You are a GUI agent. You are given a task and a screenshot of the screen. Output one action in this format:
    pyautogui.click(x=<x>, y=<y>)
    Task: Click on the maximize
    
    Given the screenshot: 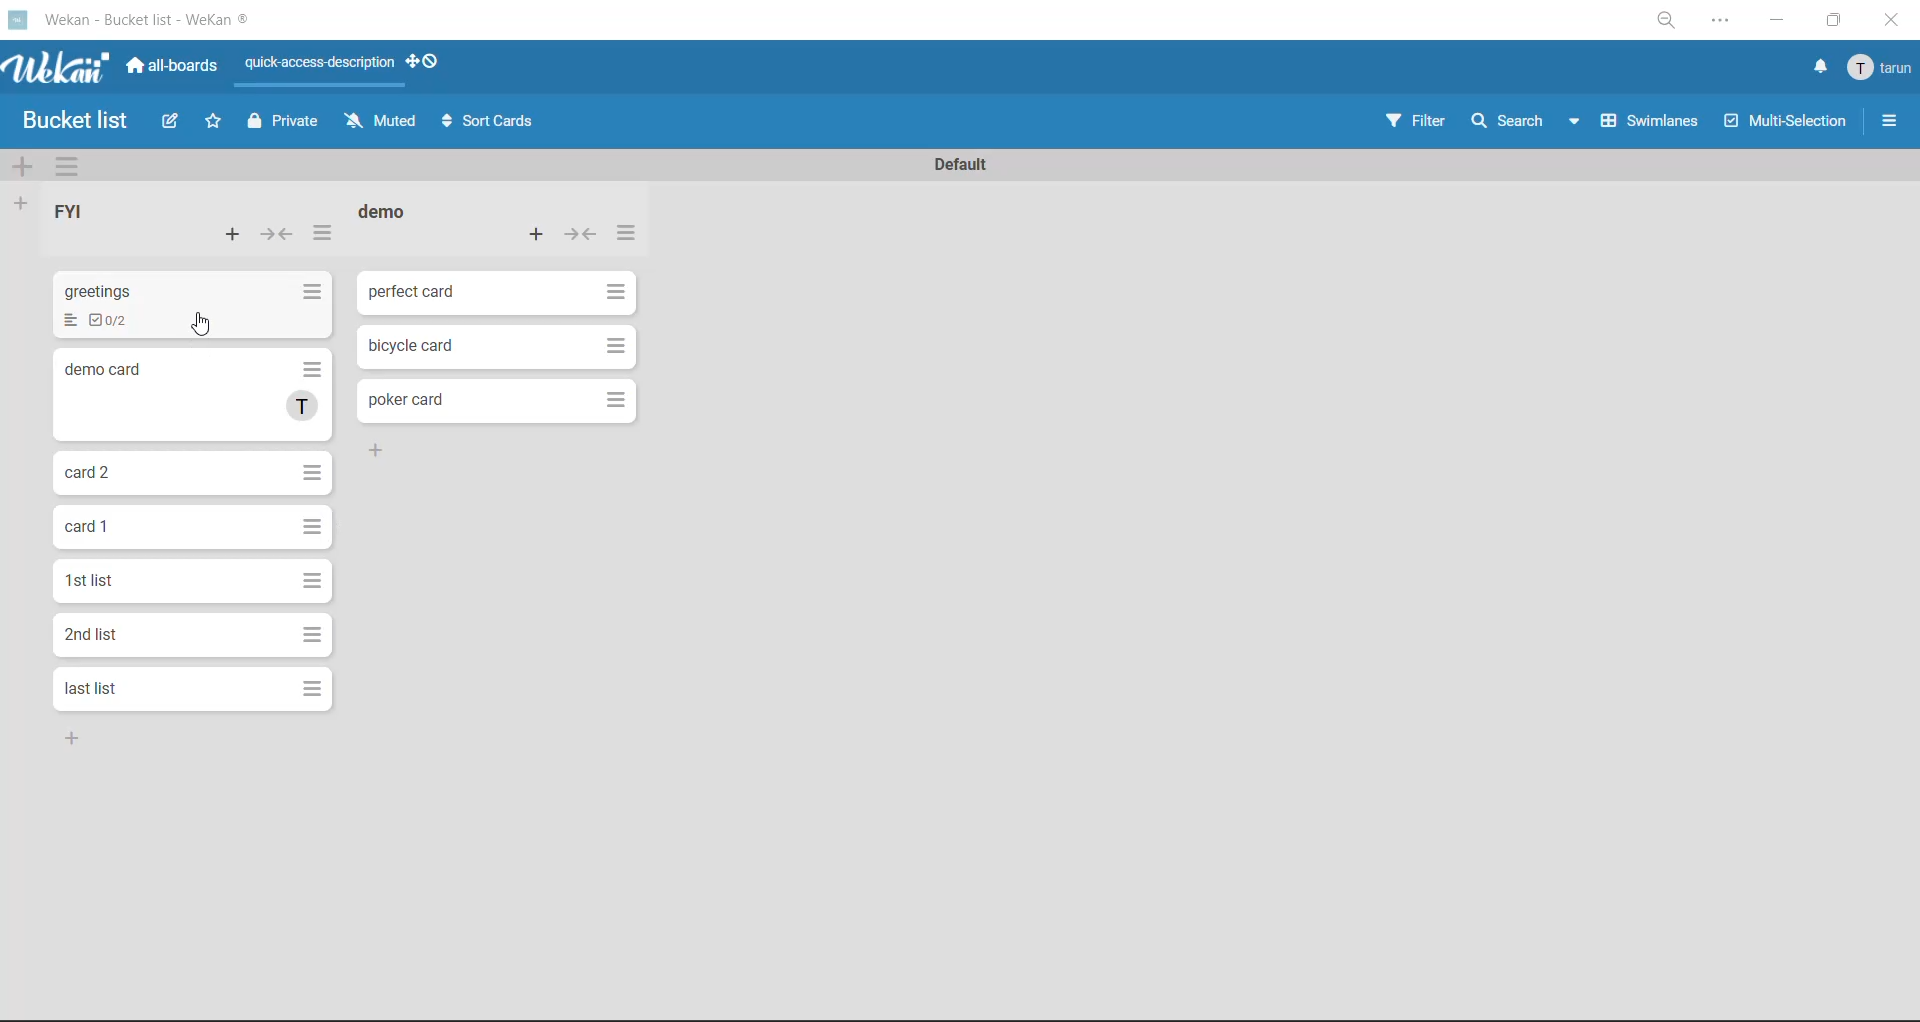 What is the action you would take?
    pyautogui.click(x=1837, y=18)
    